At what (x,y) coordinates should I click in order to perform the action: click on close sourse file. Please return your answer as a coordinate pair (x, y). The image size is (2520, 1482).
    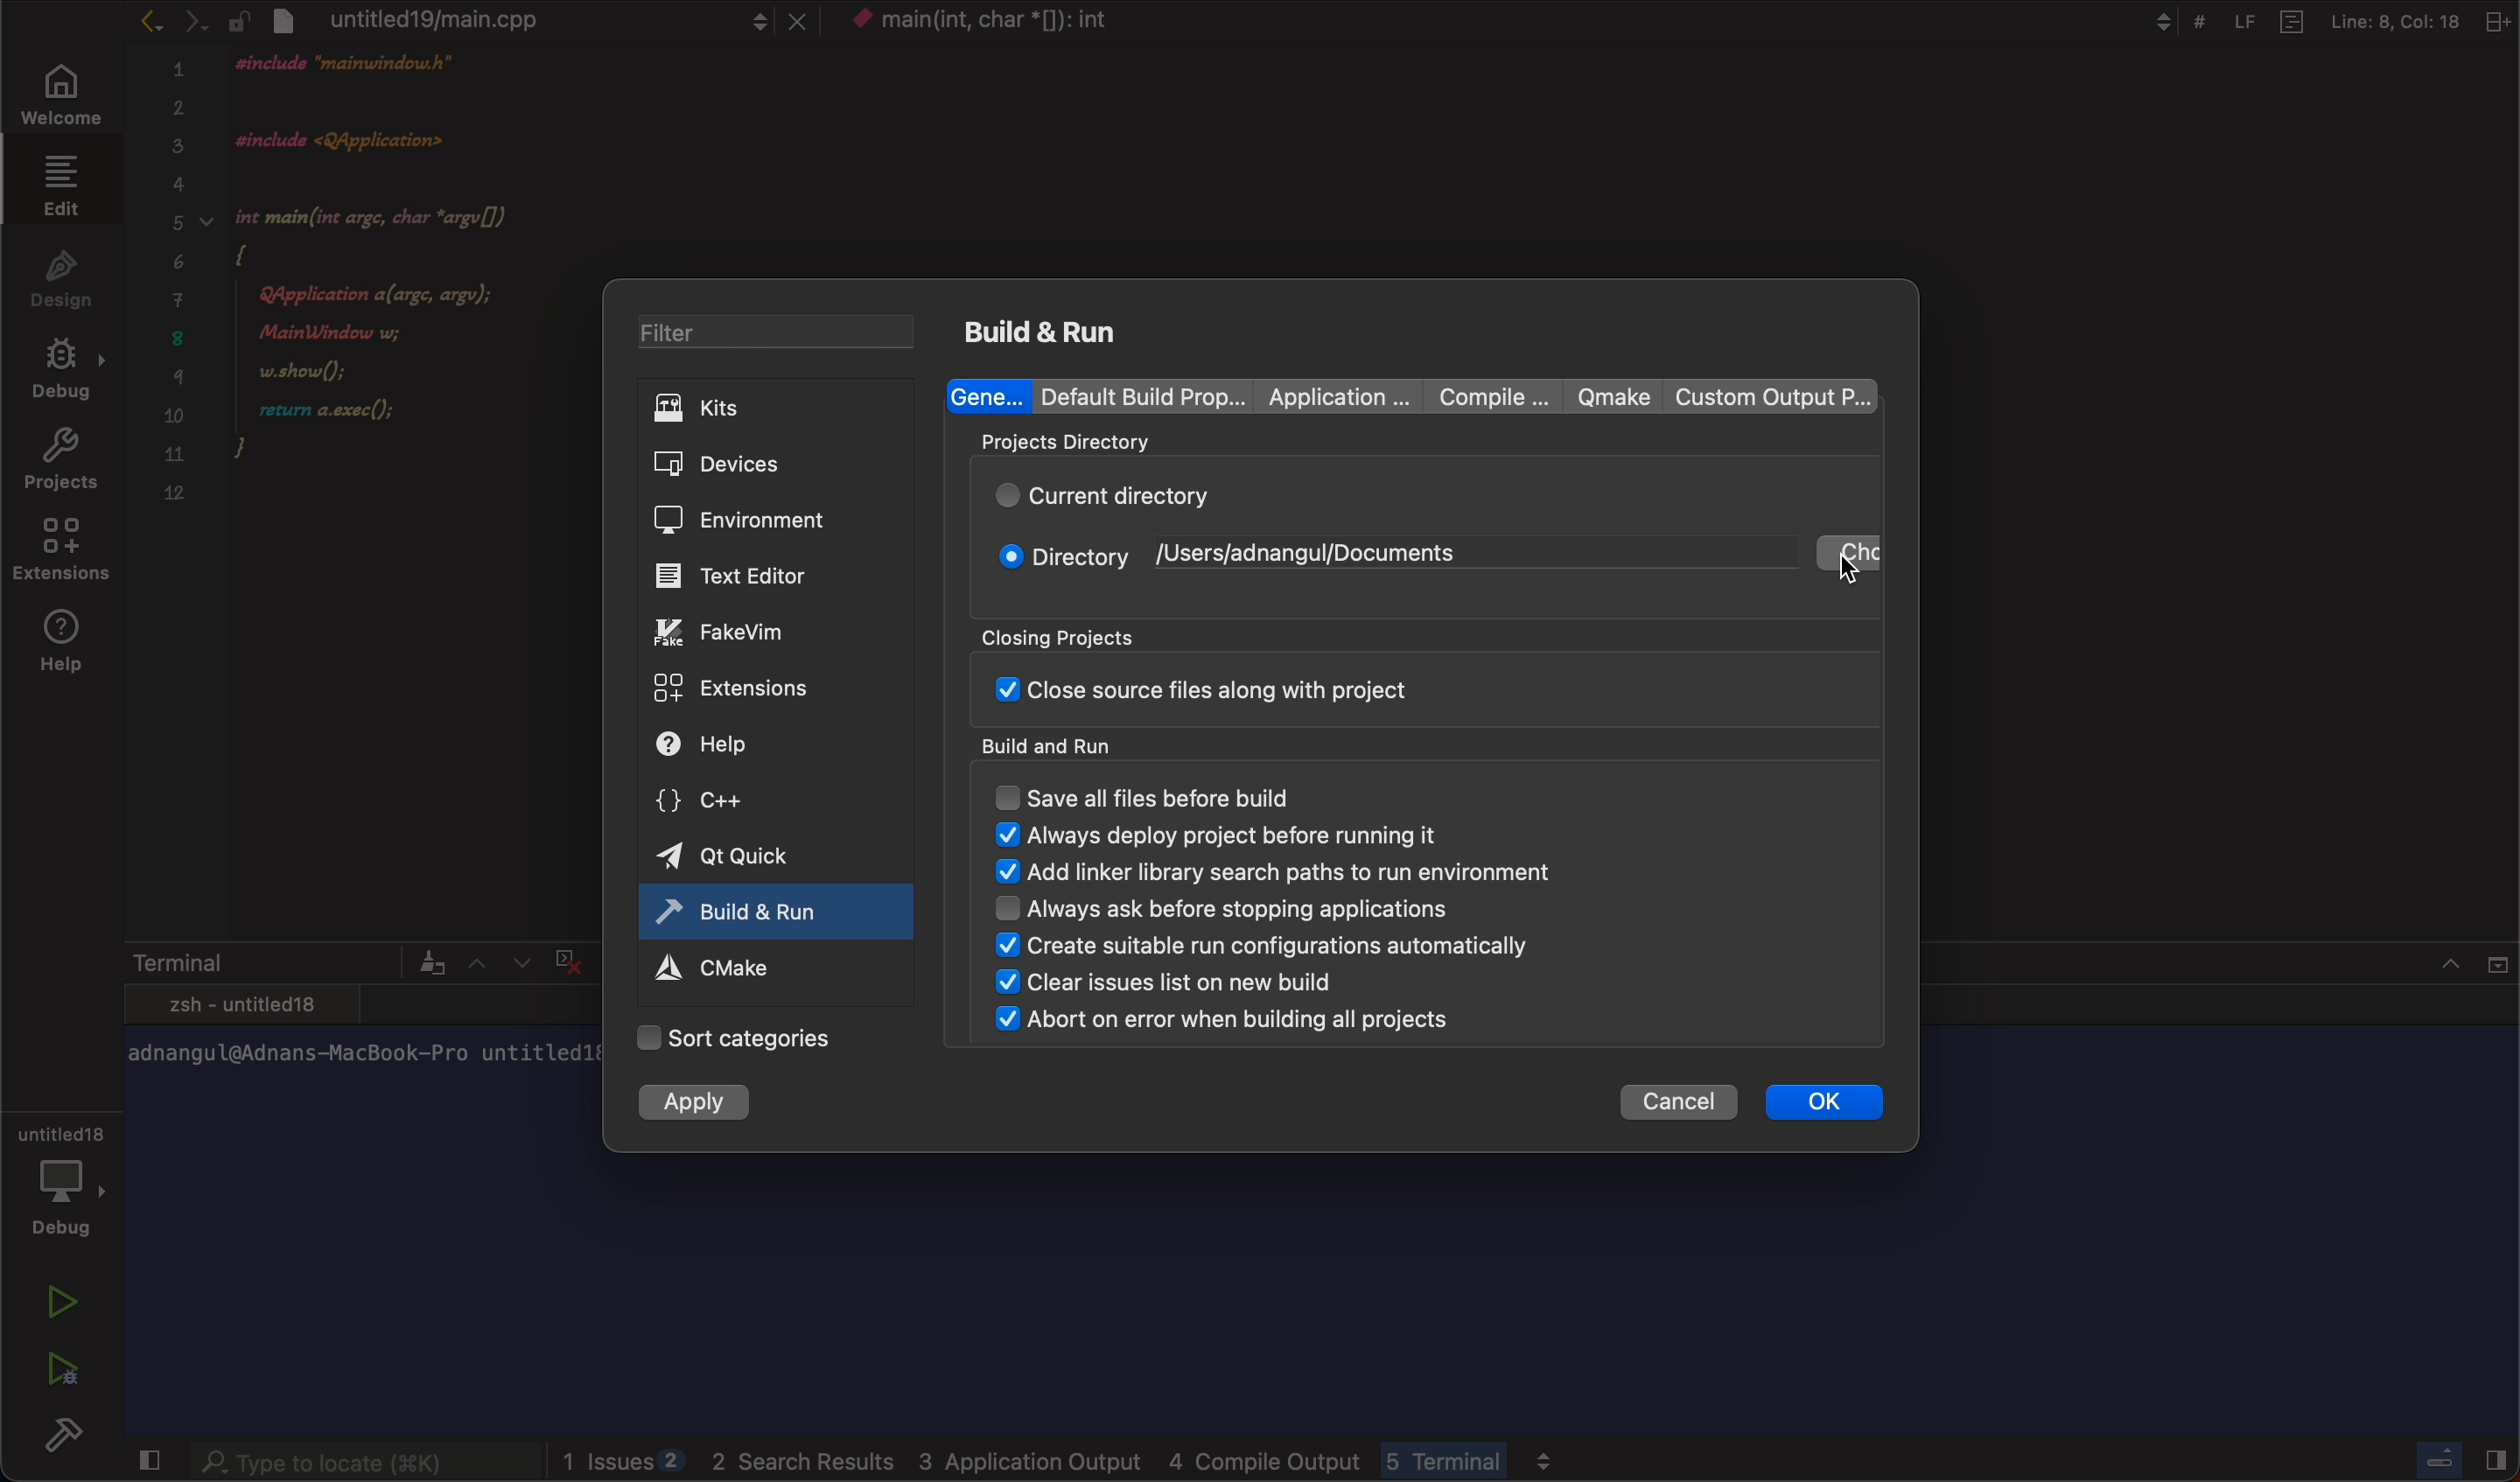
    Looking at the image, I should click on (1220, 688).